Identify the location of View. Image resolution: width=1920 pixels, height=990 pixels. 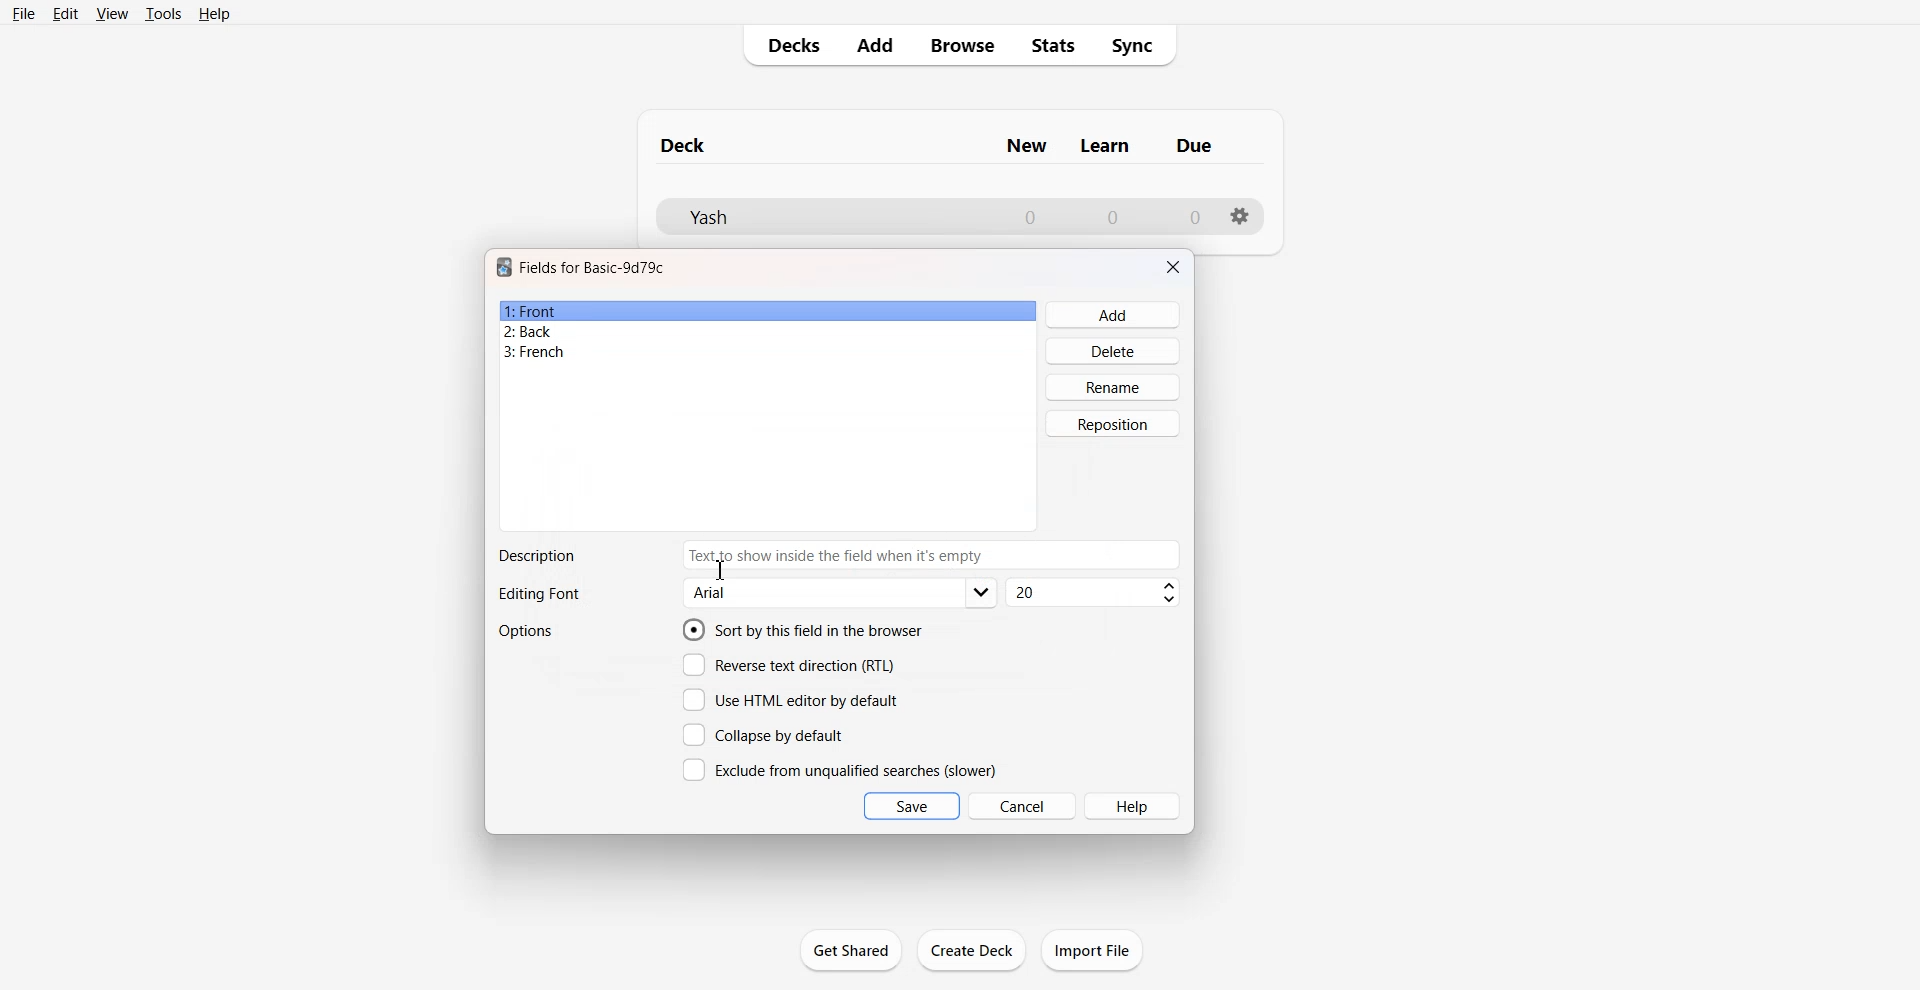
(113, 13).